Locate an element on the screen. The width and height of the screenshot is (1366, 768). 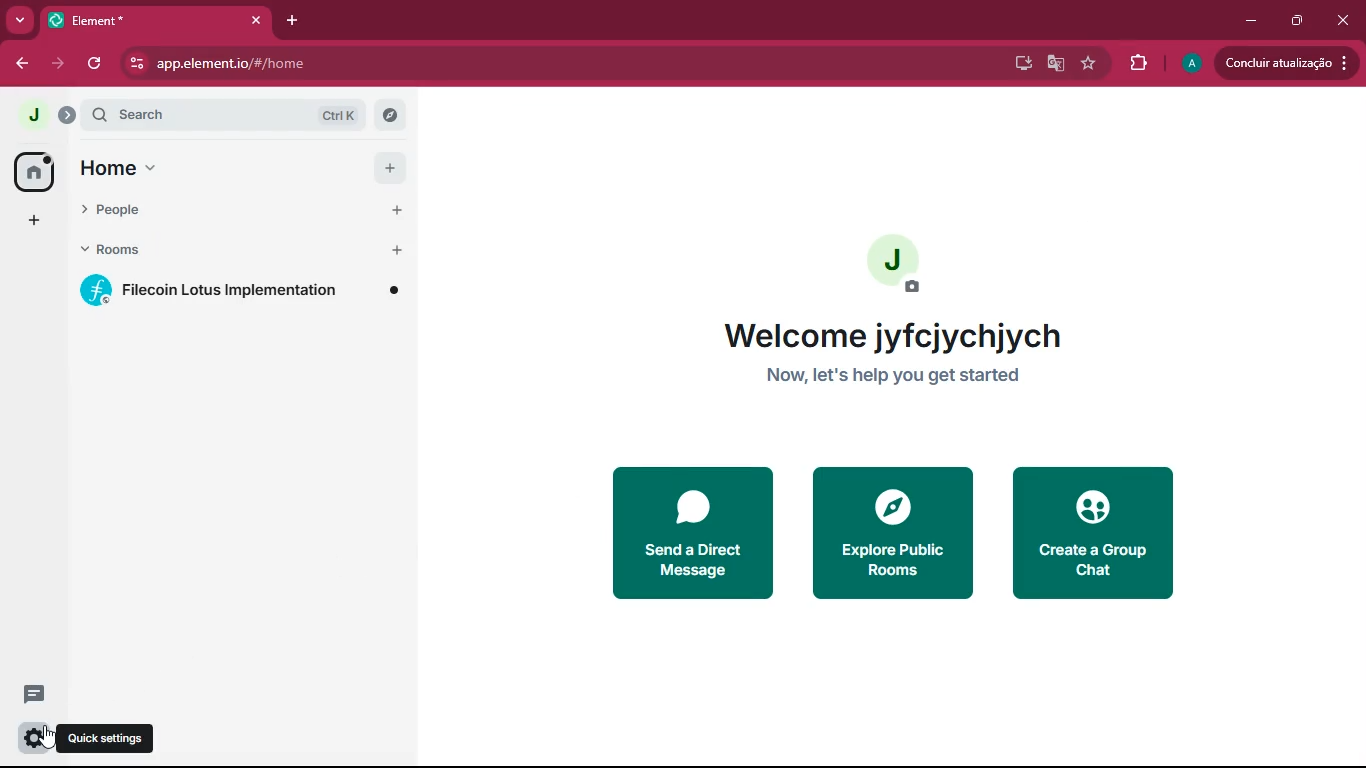
quick settings is located at coordinates (104, 737).